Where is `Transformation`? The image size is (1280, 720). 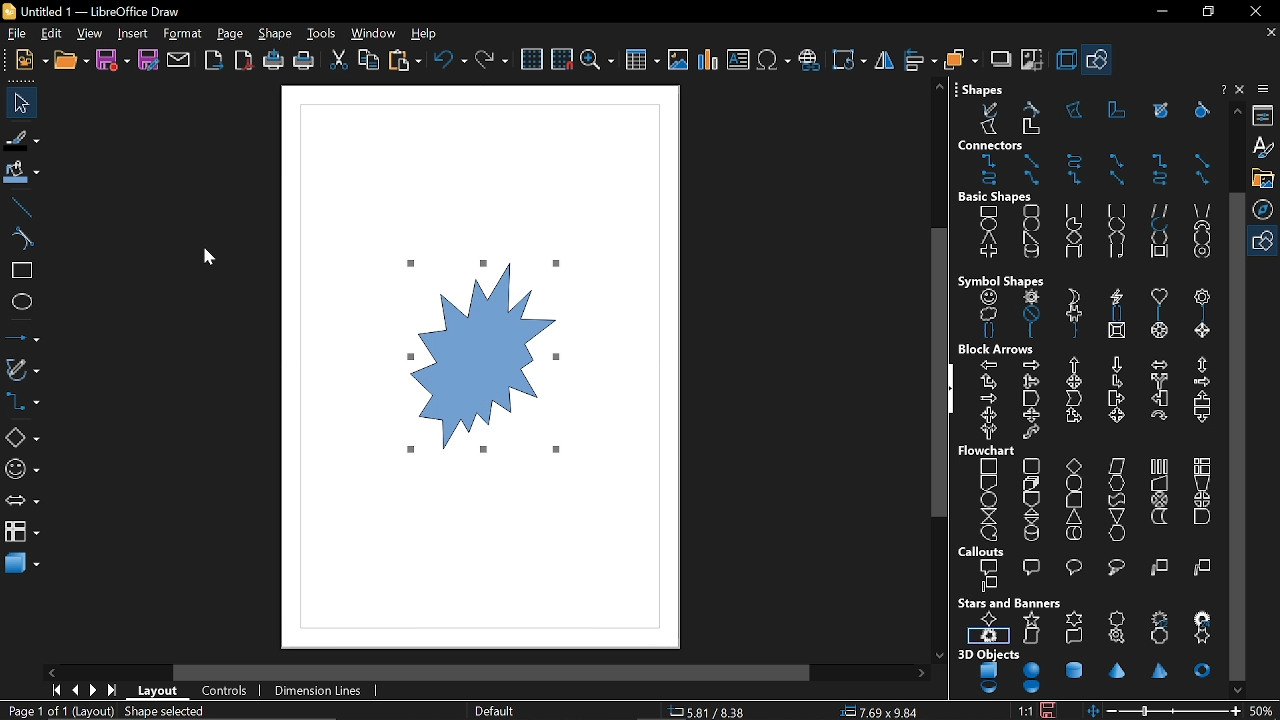 Transformation is located at coordinates (847, 59).